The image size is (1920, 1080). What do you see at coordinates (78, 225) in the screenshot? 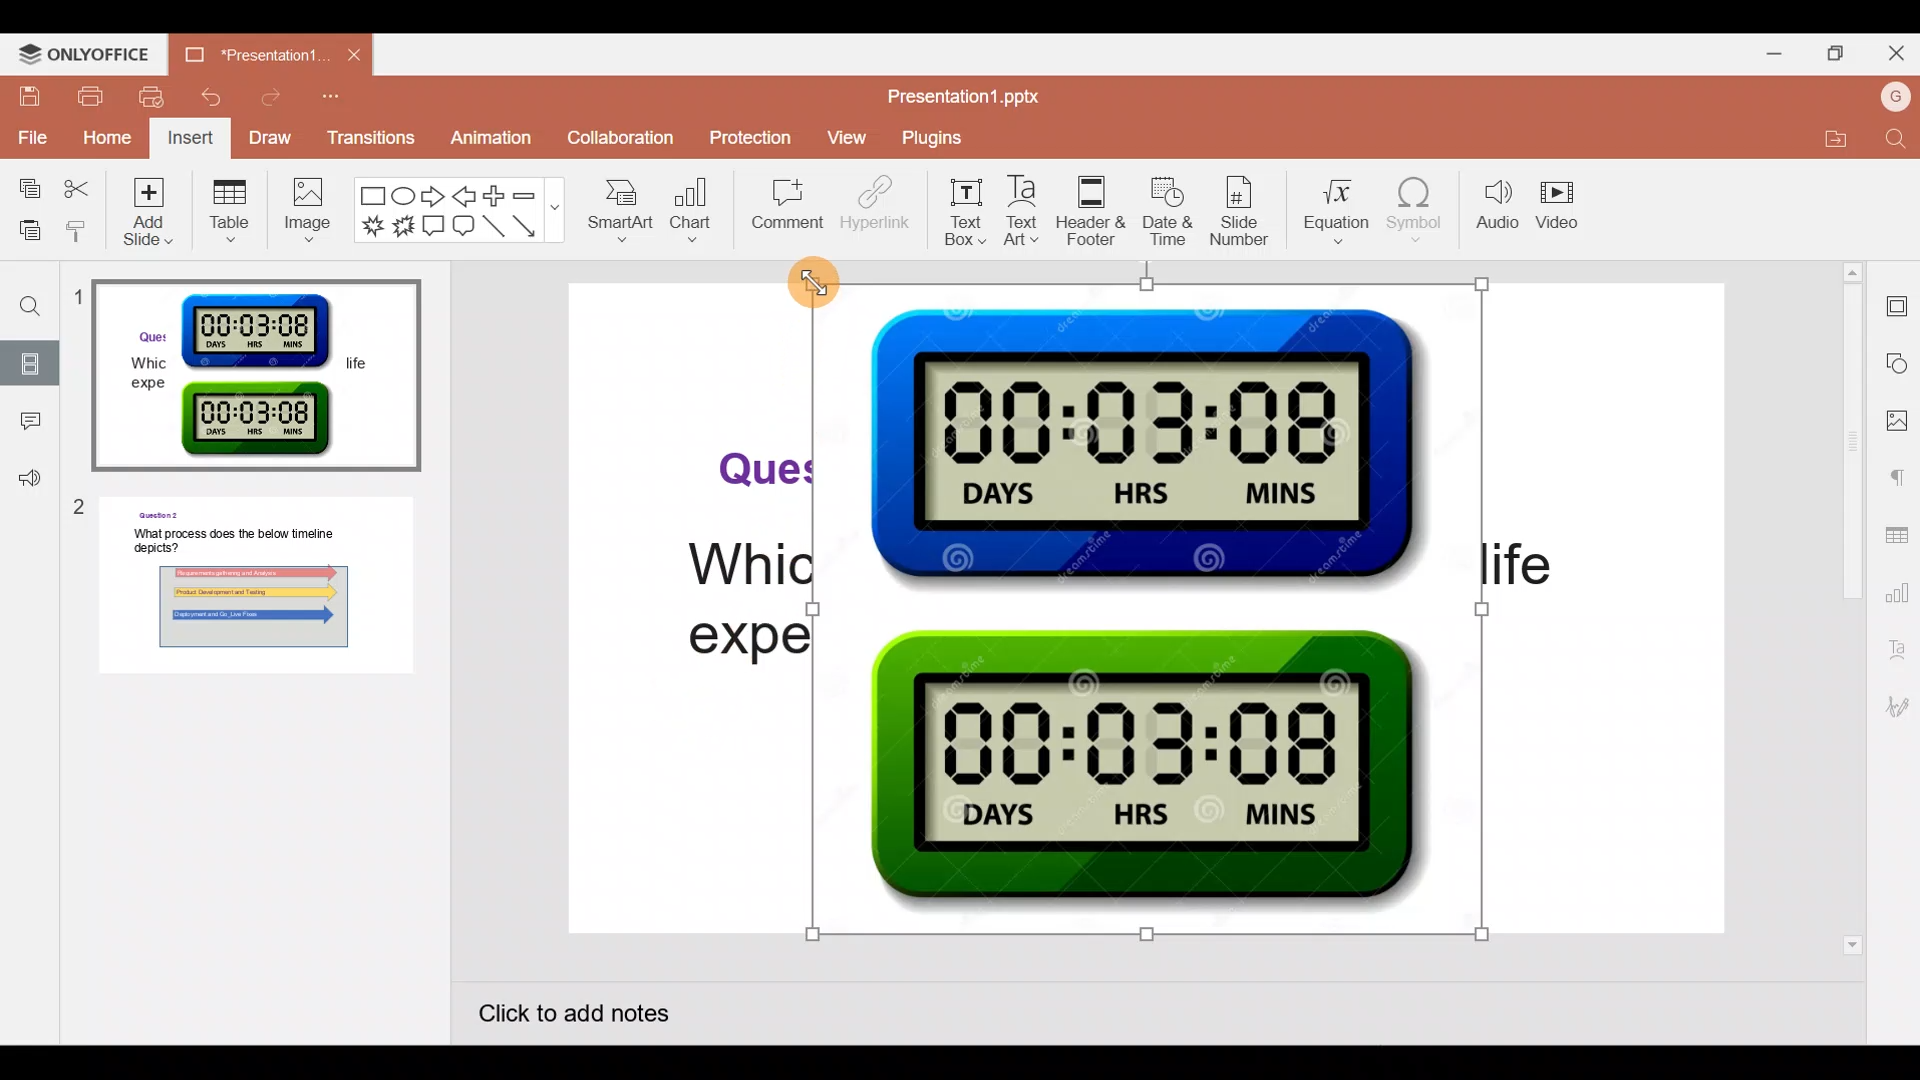
I see `Copy style` at bounding box center [78, 225].